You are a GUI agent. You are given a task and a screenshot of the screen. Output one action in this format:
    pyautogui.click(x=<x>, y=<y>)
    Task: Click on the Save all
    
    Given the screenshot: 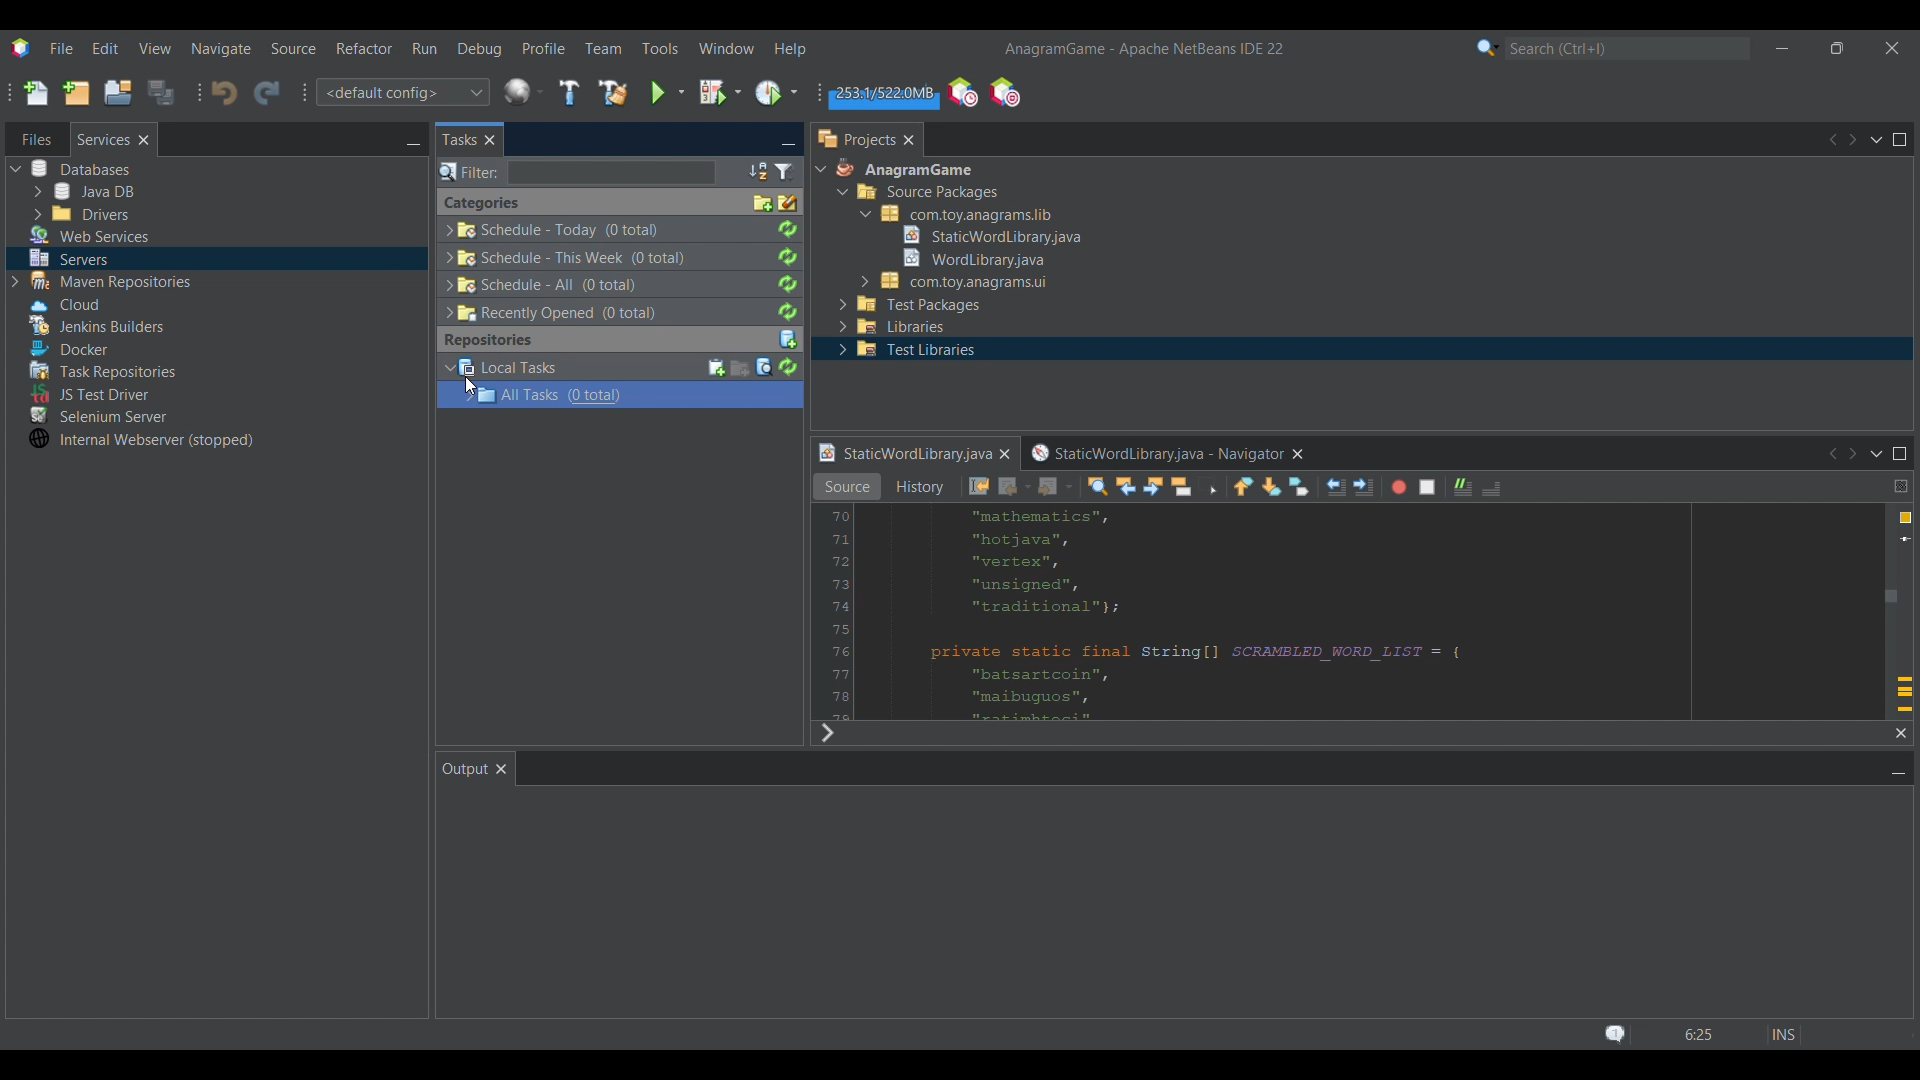 What is the action you would take?
    pyautogui.click(x=162, y=92)
    